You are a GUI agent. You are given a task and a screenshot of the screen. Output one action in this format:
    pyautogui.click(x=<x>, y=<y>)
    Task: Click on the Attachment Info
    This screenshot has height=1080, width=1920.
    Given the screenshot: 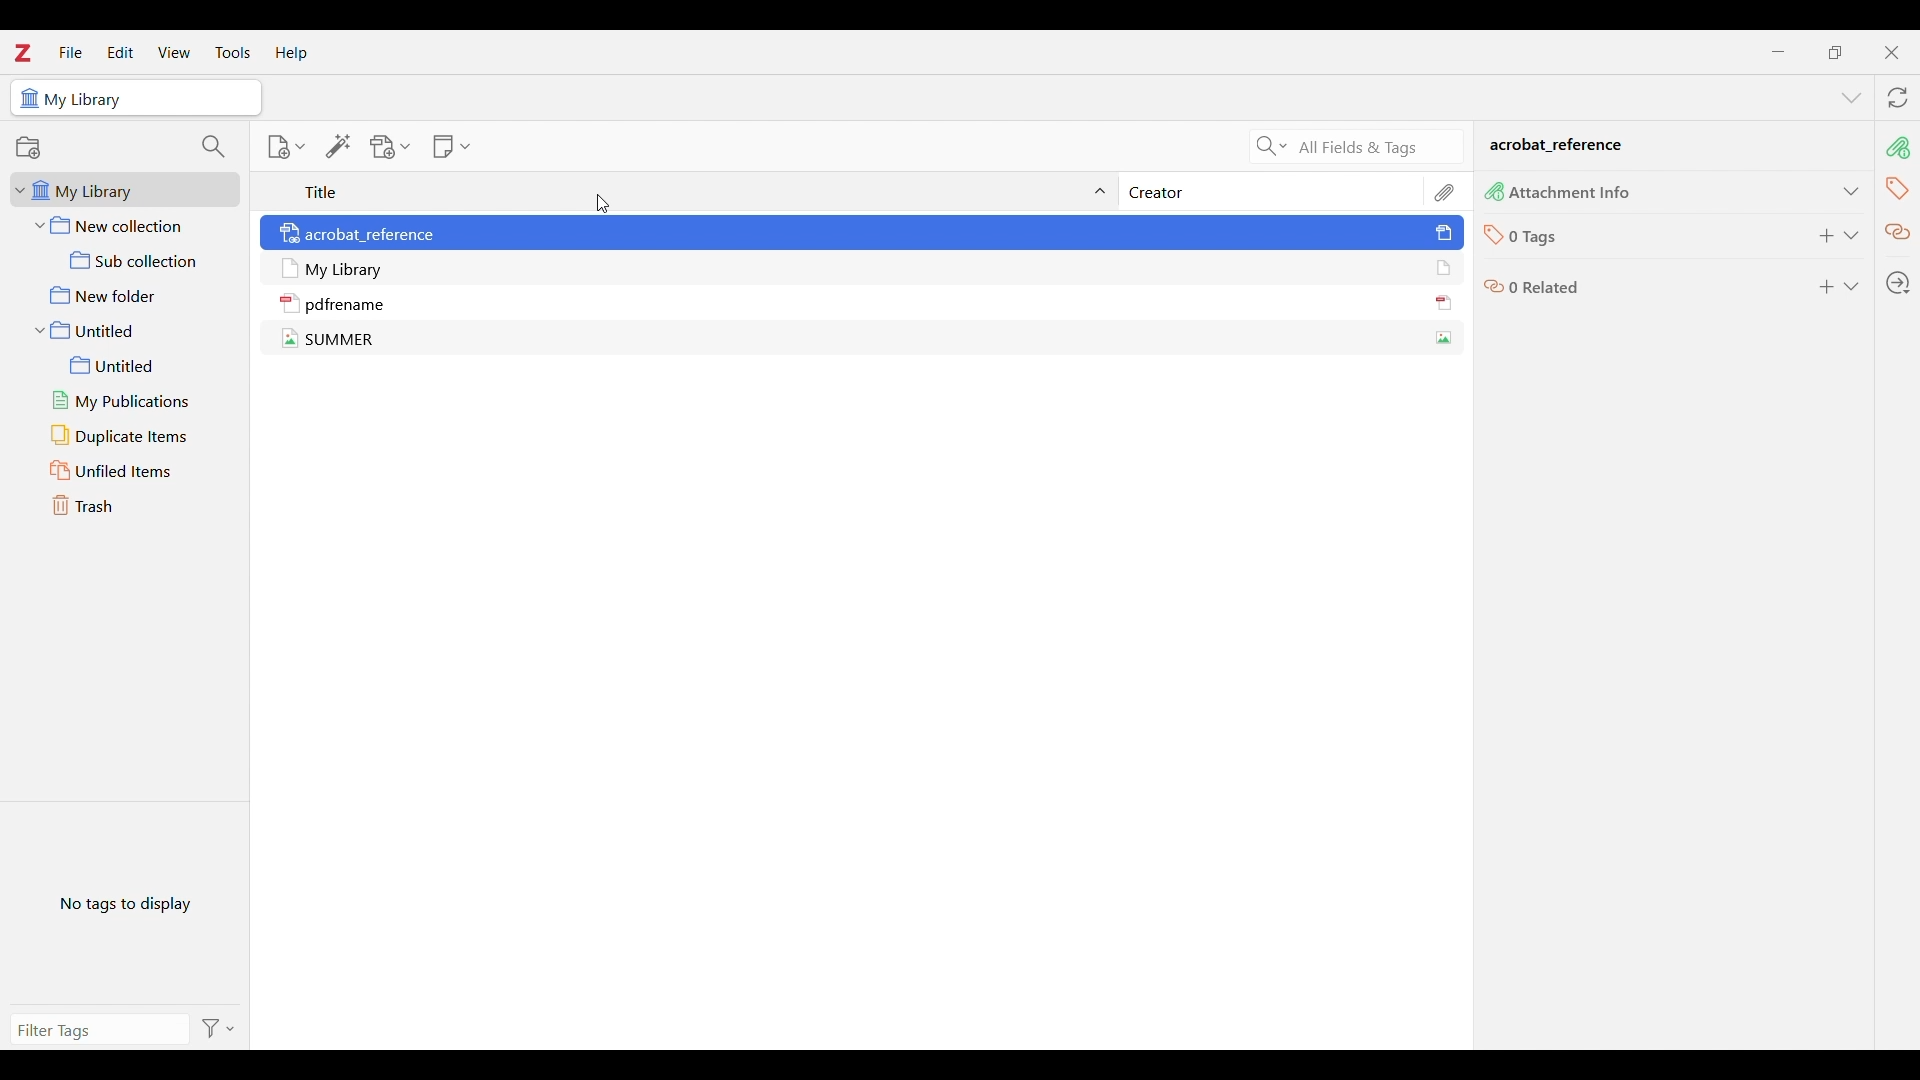 What is the action you would take?
    pyautogui.click(x=1572, y=194)
    